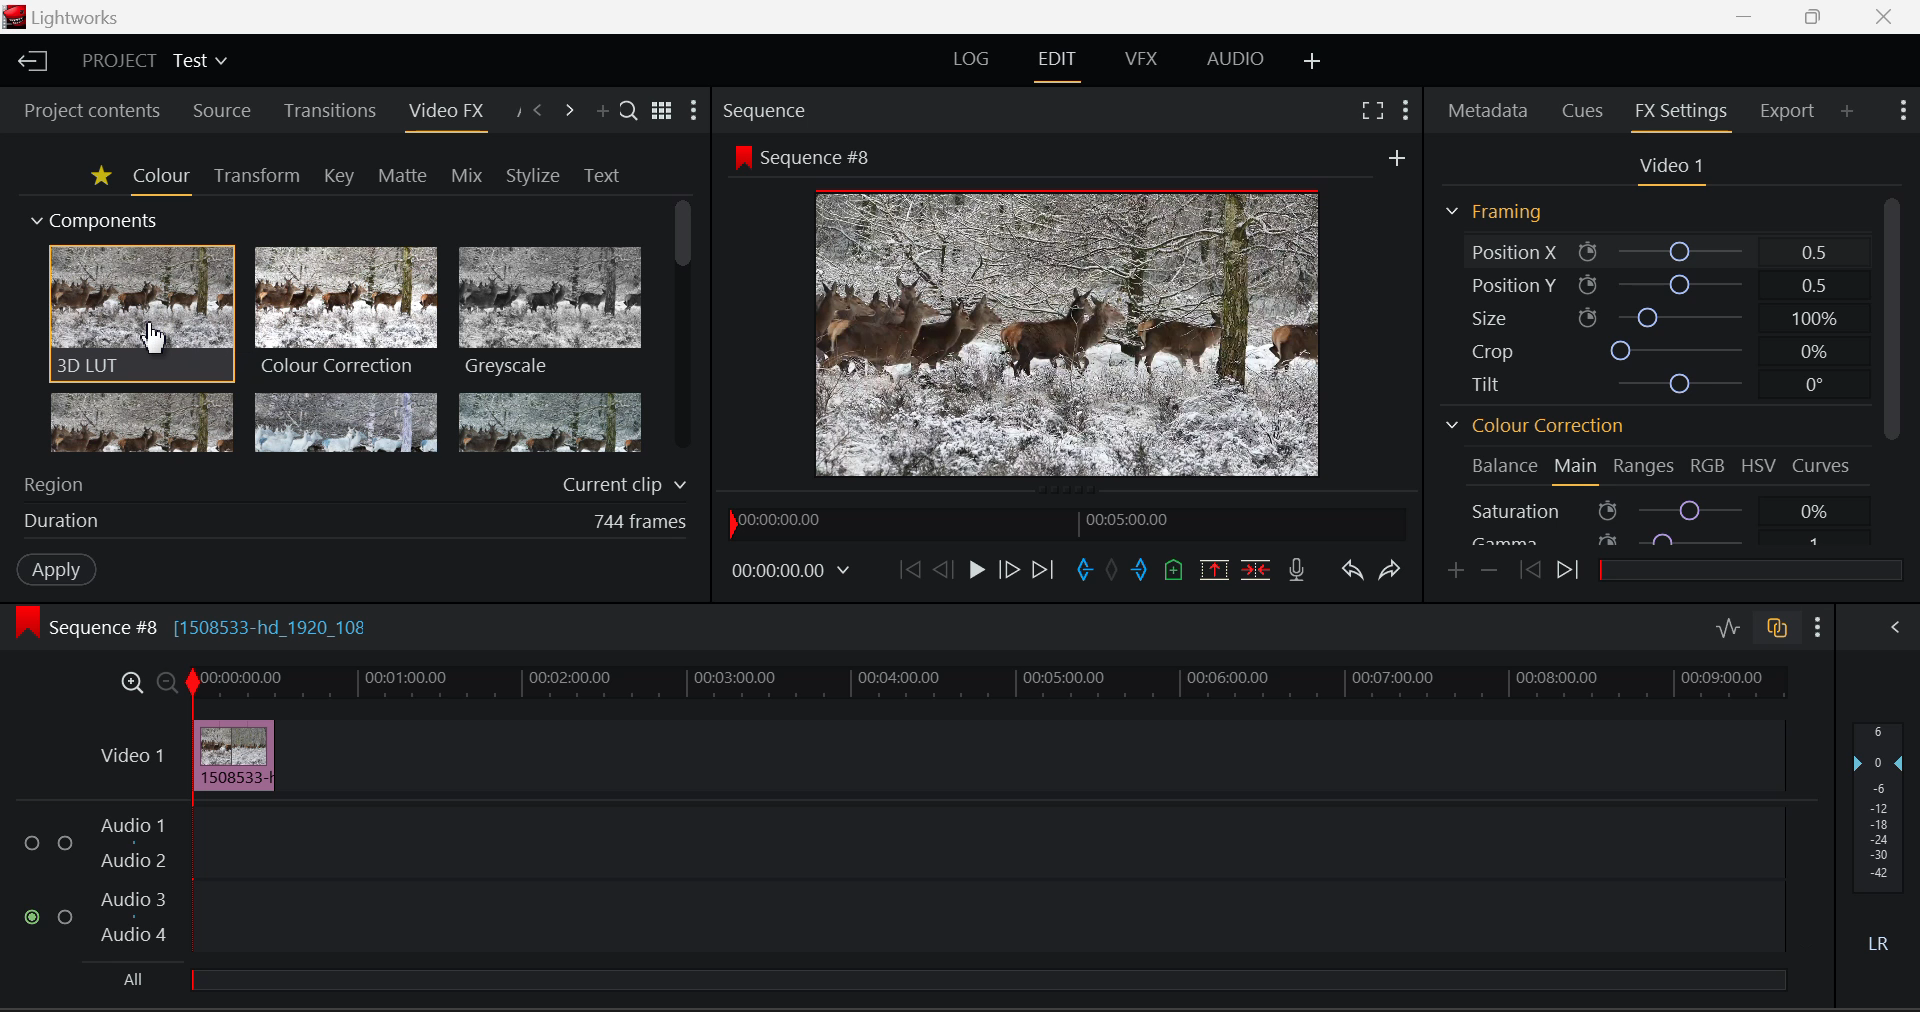 This screenshot has height=1012, width=1920. I want to click on Timeline Zoom Out, so click(166, 682).